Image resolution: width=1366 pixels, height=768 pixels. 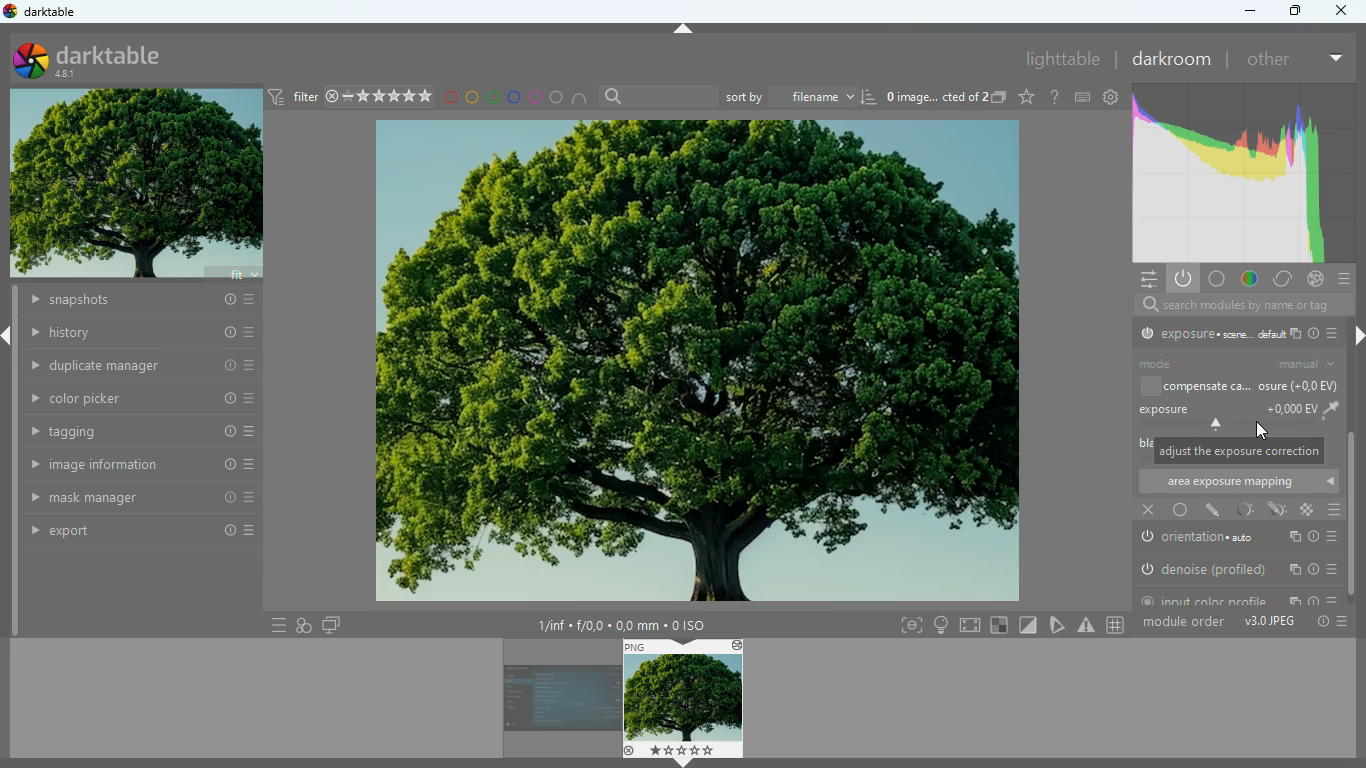 I want to click on menu, so click(x=1337, y=510).